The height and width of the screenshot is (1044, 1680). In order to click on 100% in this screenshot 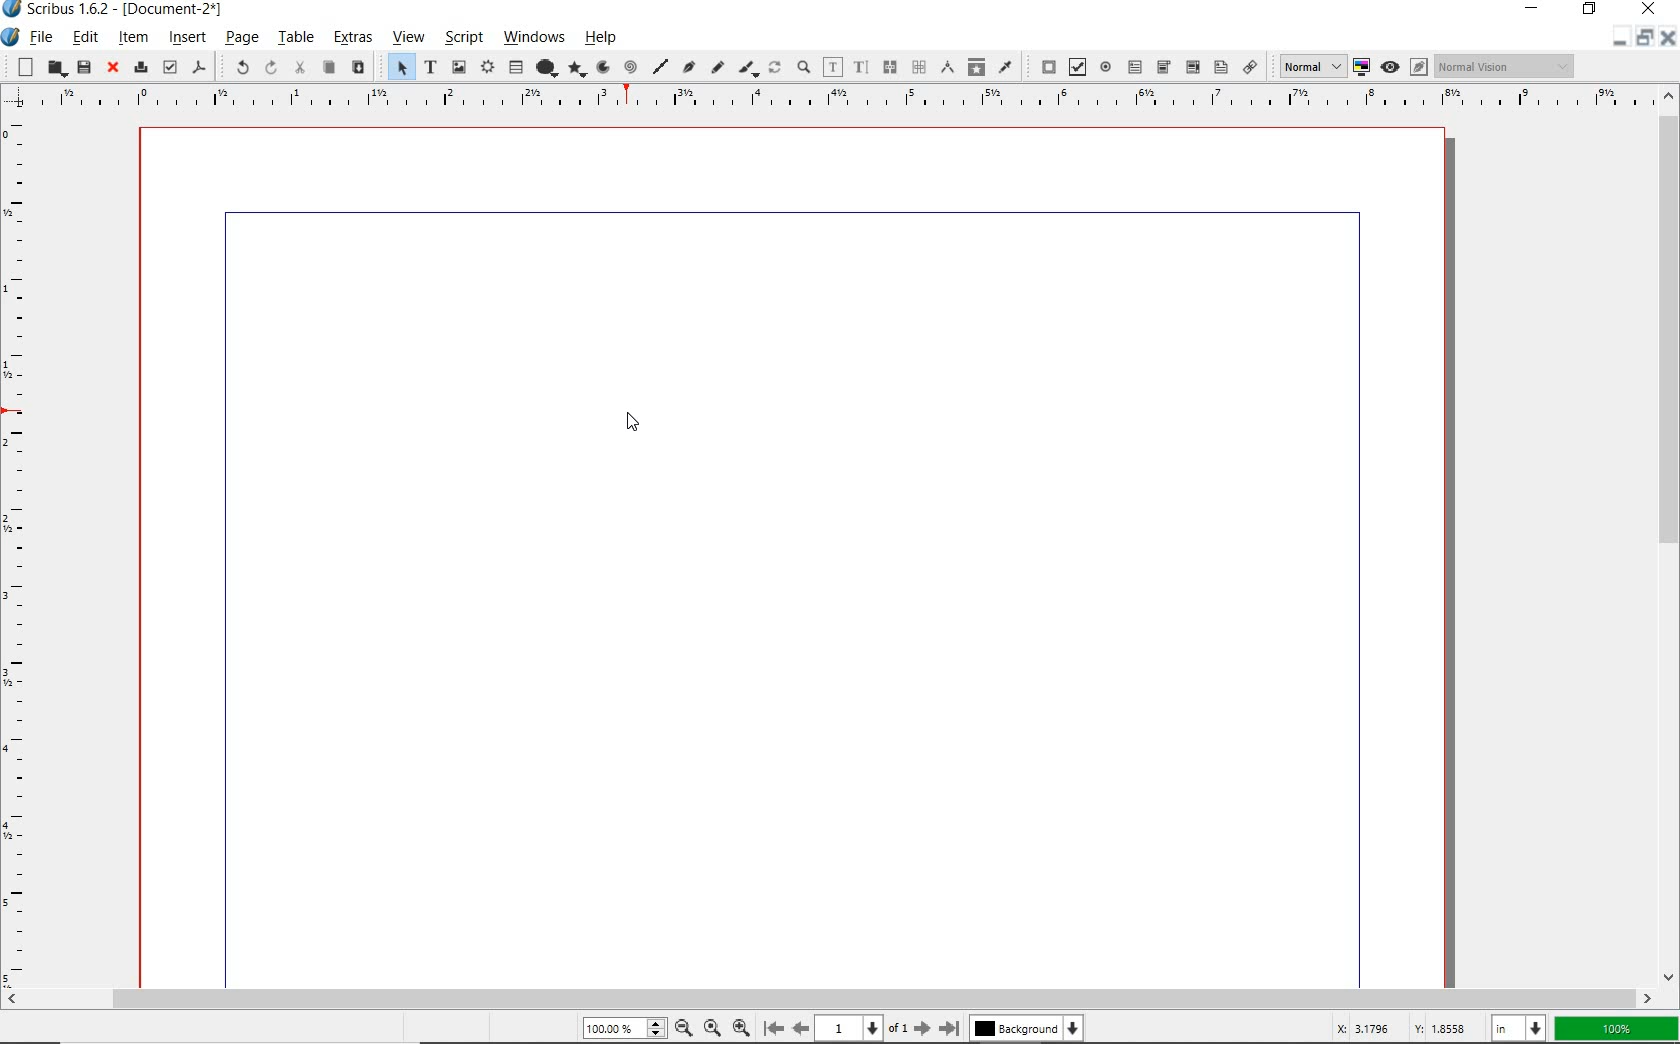, I will do `click(626, 1027)`.